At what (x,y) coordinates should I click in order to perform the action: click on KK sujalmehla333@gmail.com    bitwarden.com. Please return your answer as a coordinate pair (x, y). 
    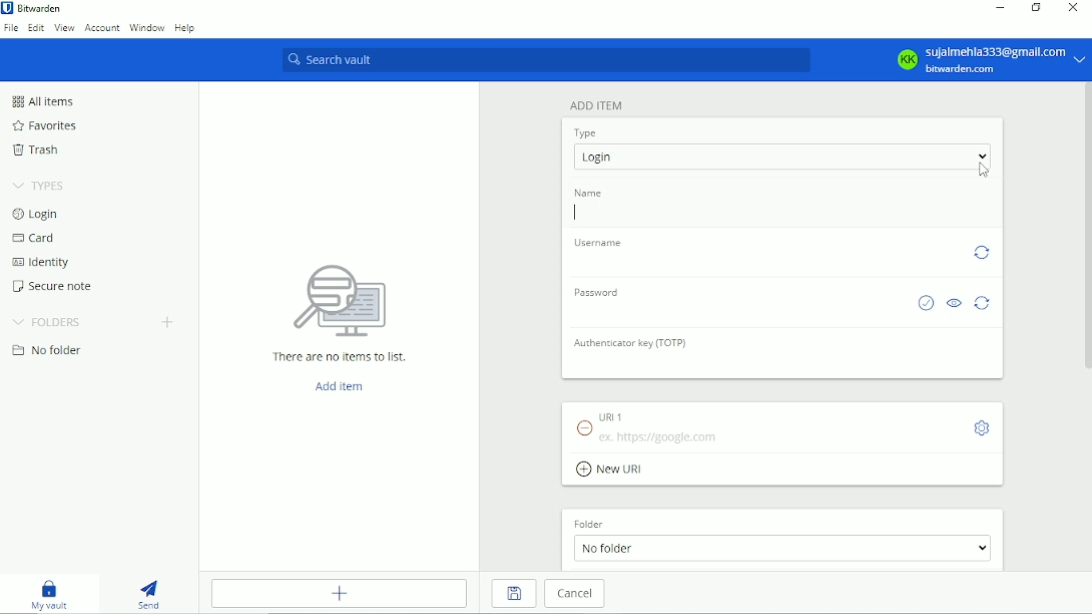
    Looking at the image, I should click on (989, 60).